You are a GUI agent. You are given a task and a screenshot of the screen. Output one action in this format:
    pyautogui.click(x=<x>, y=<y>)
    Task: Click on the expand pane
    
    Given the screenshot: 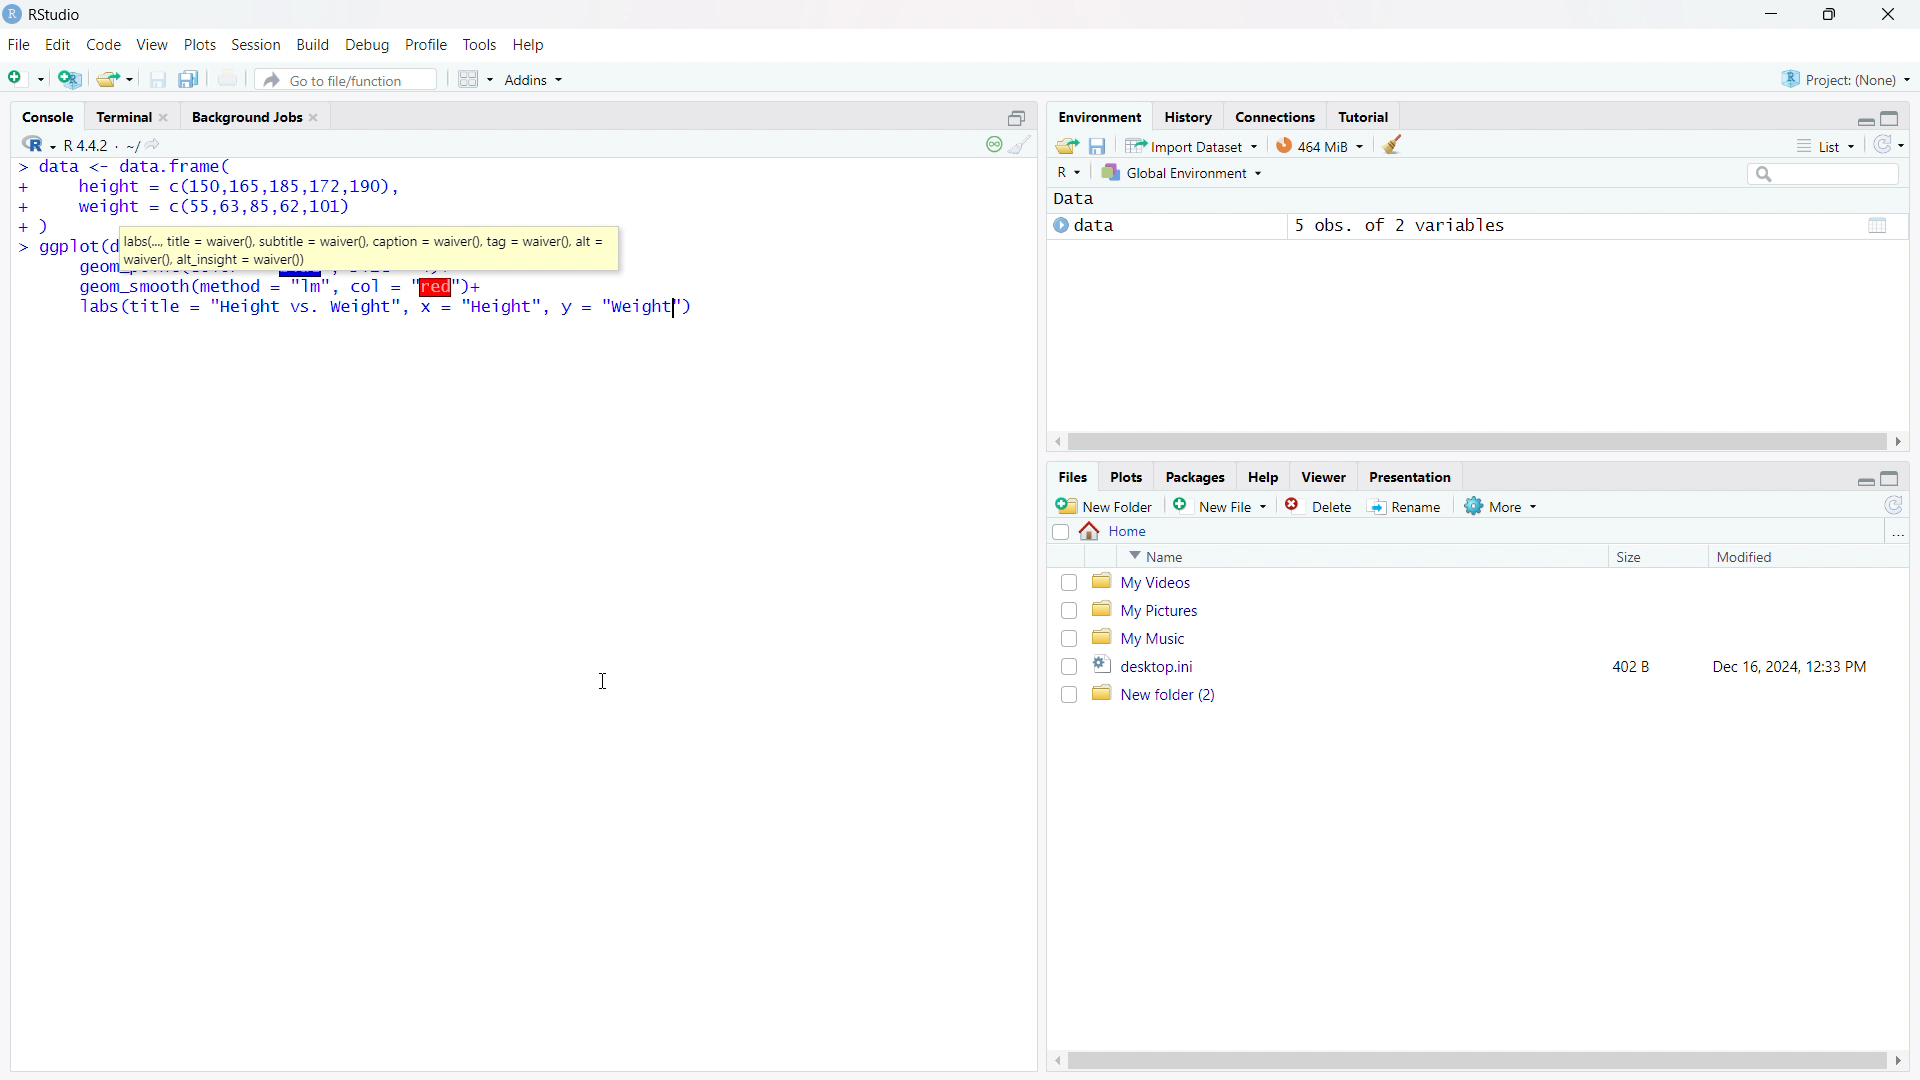 What is the action you would take?
    pyautogui.click(x=1893, y=116)
    